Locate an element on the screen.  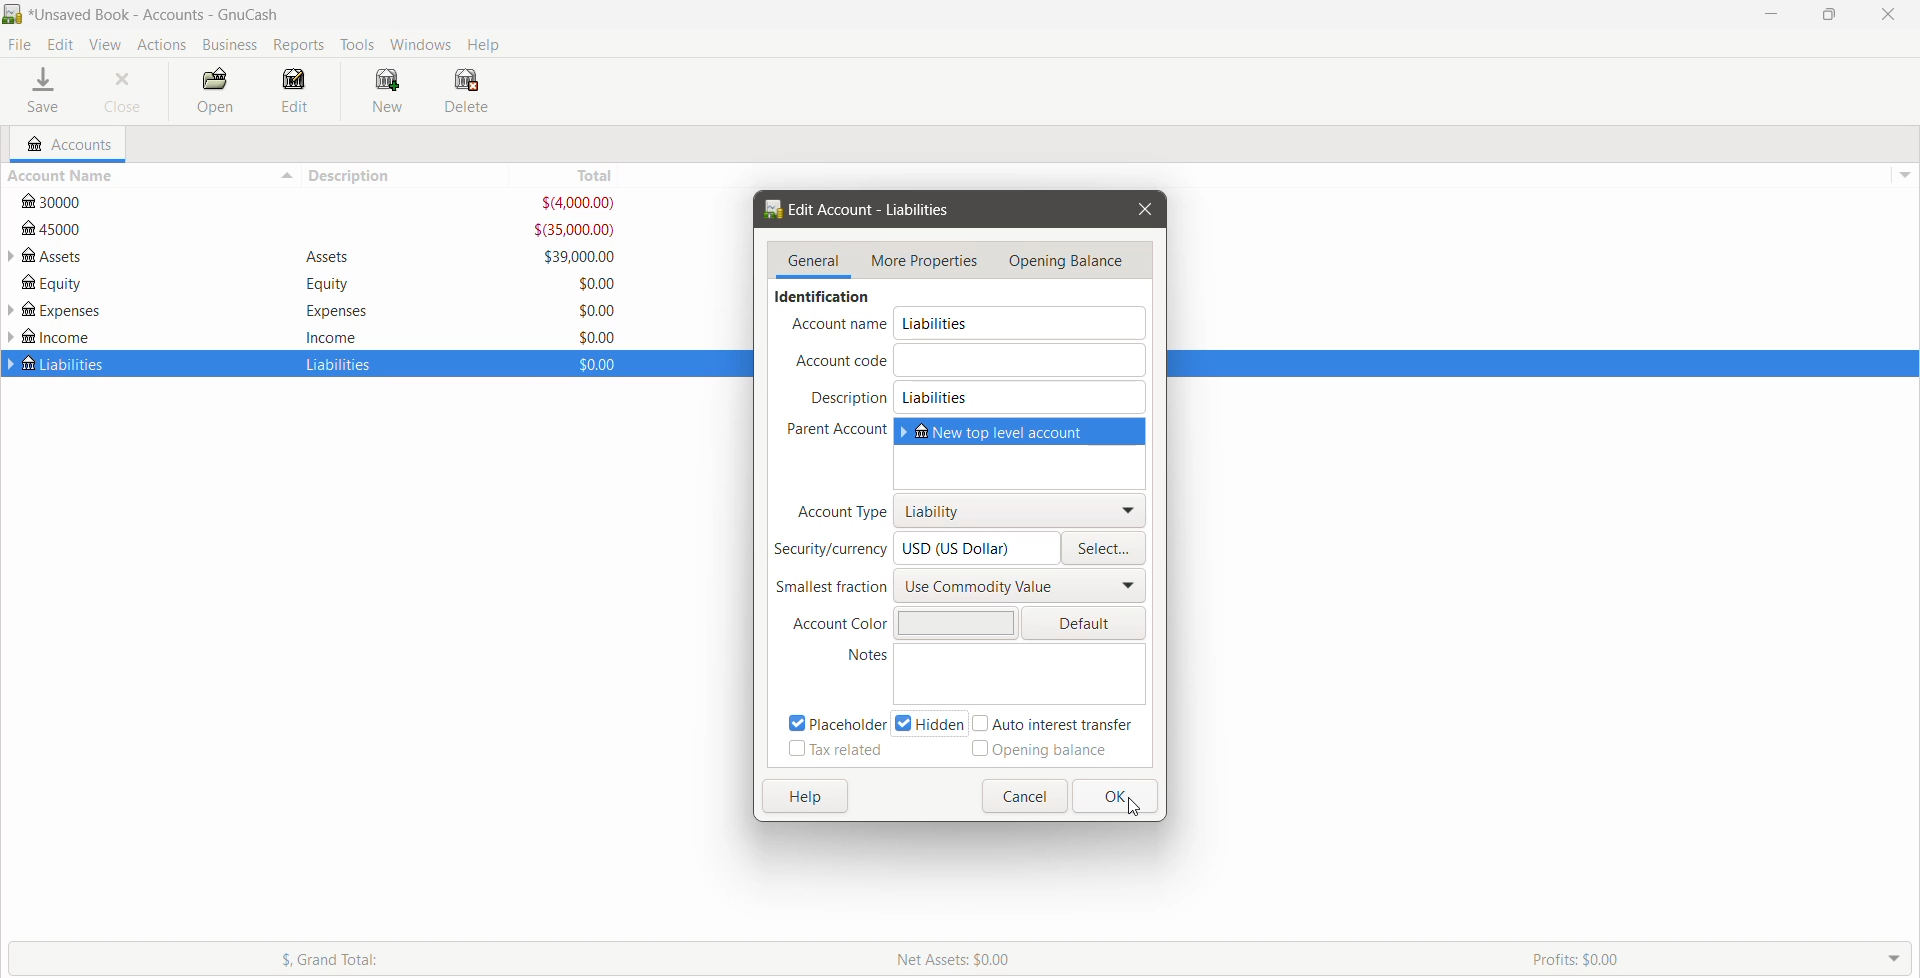
details of the account "Equity" is located at coordinates (323, 284).